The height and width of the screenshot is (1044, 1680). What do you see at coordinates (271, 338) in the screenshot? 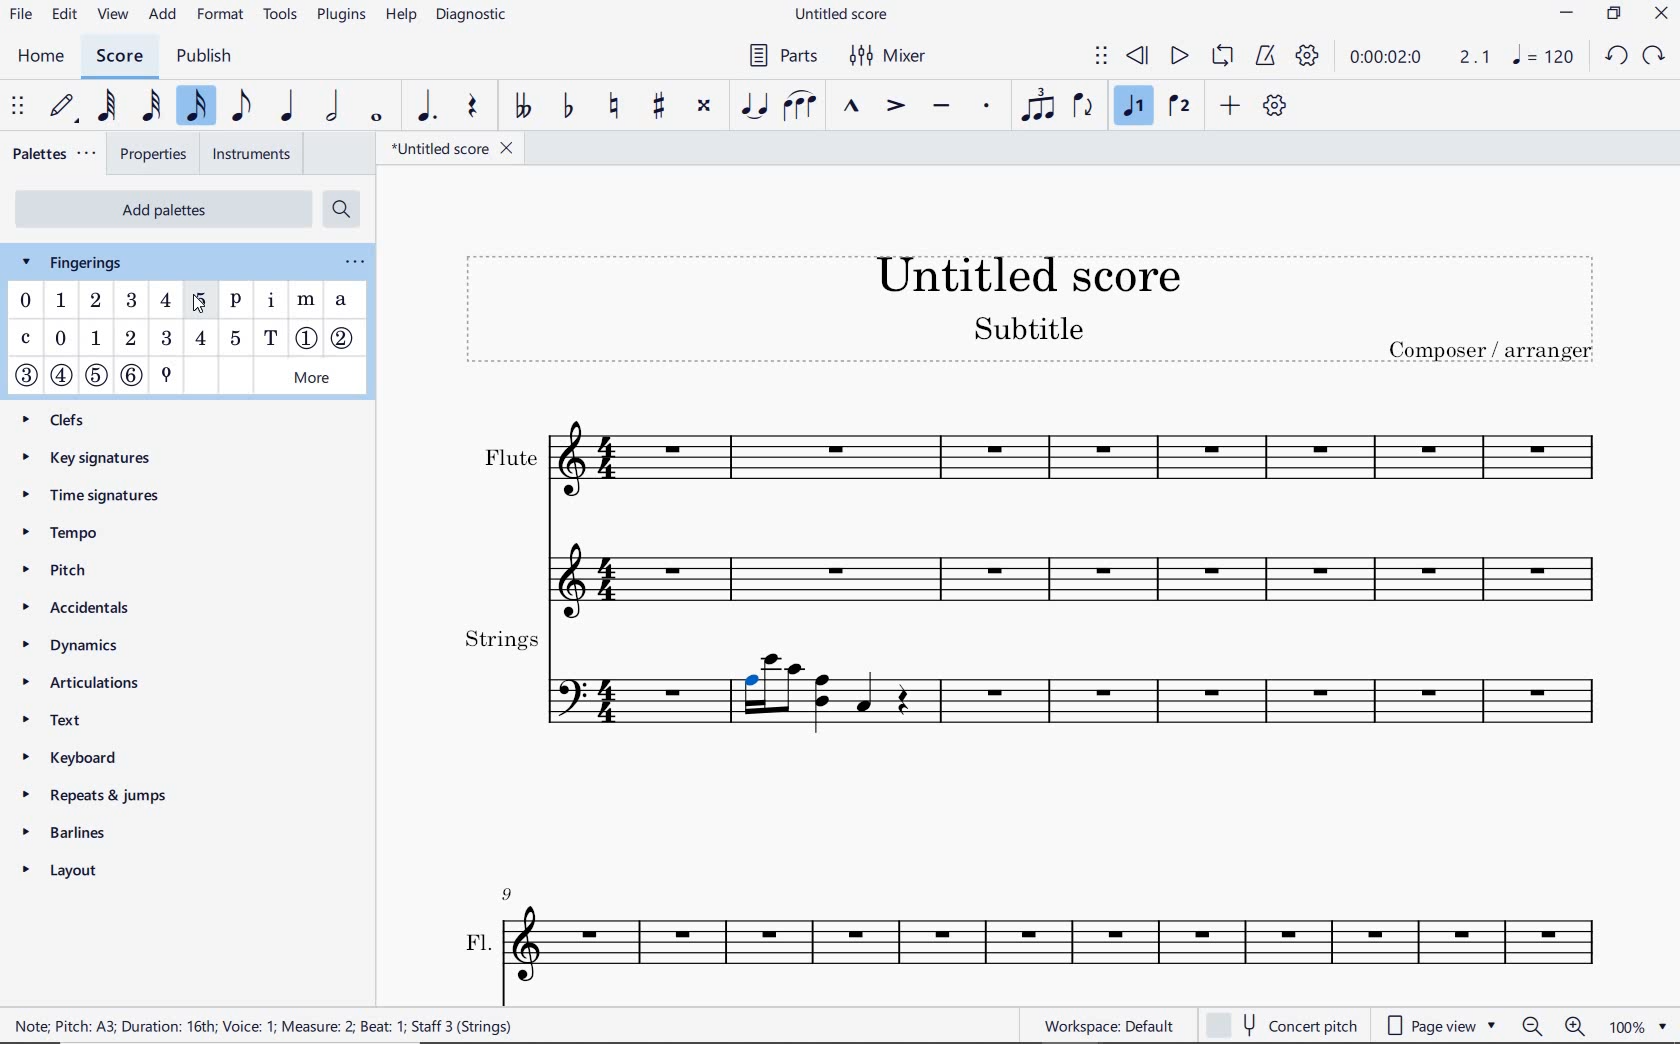
I see `LH GUITAR FINGERING T` at bounding box center [271, 338].